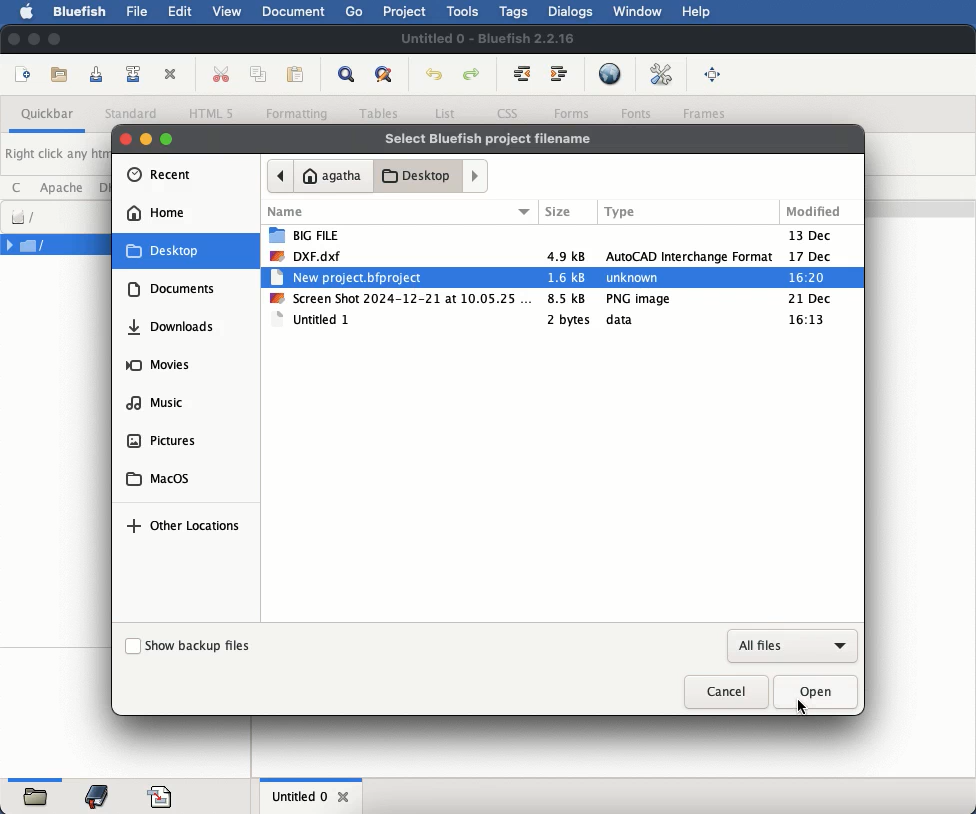  I want to click on standard , so click(134, 115).